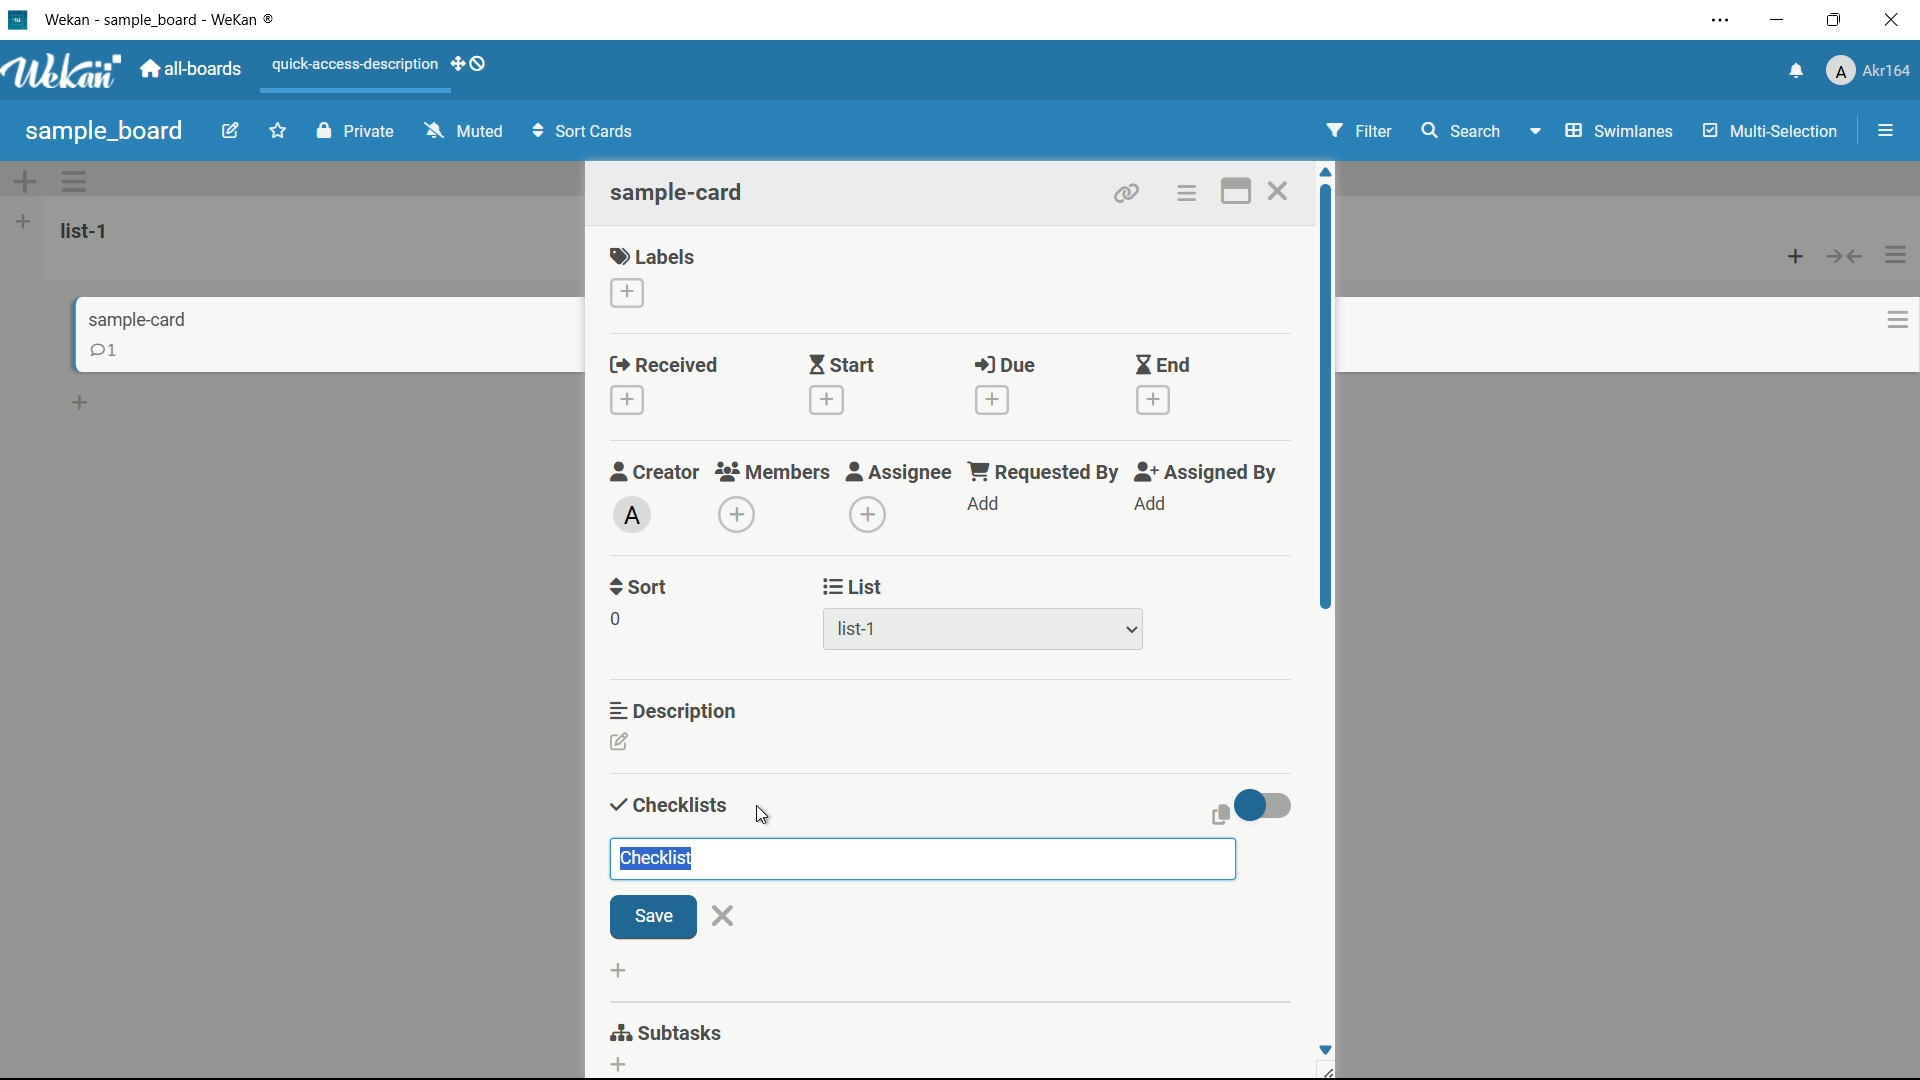 Image resolution: width=1920 pixels, height=1080 pixels. Describe the element at coordinates (1163, 365) in the screenshot. I see `end` at that location.